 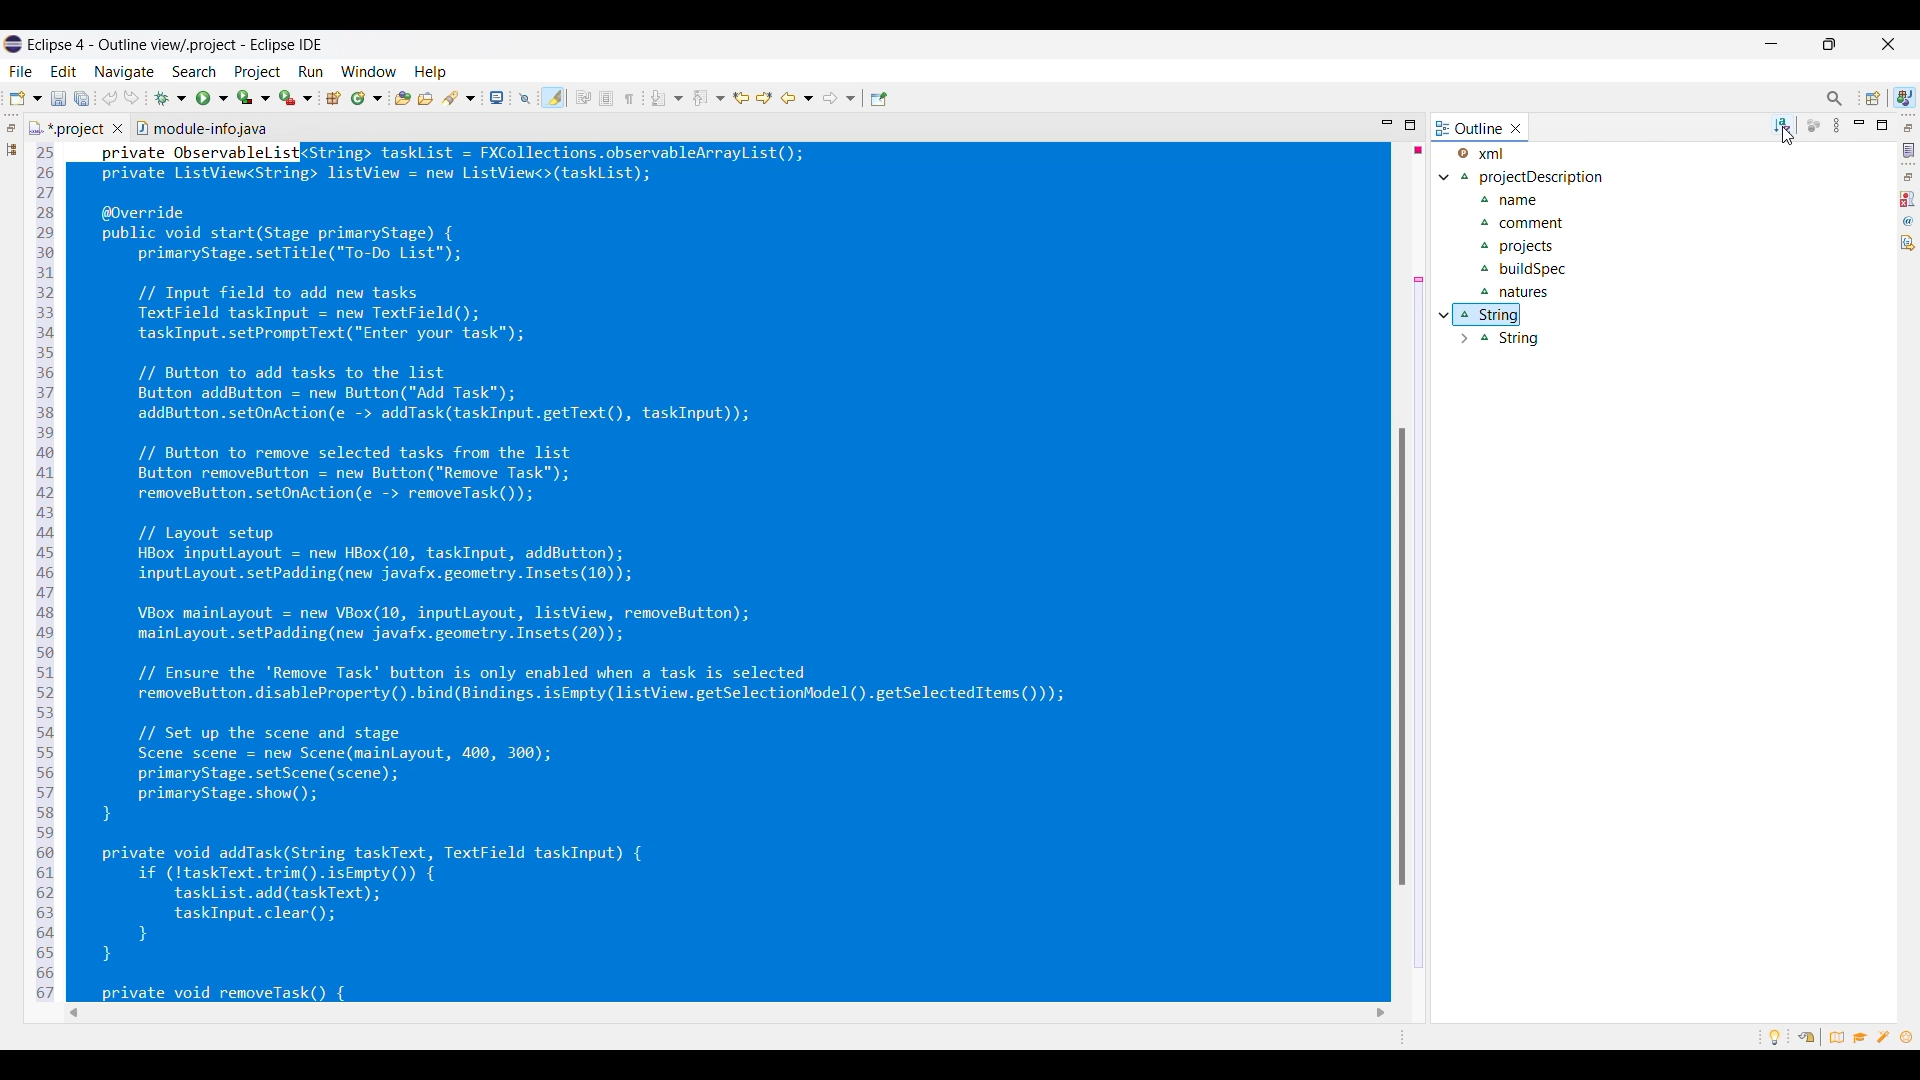 I want to click on Problems, so click(x=1908, y=199).